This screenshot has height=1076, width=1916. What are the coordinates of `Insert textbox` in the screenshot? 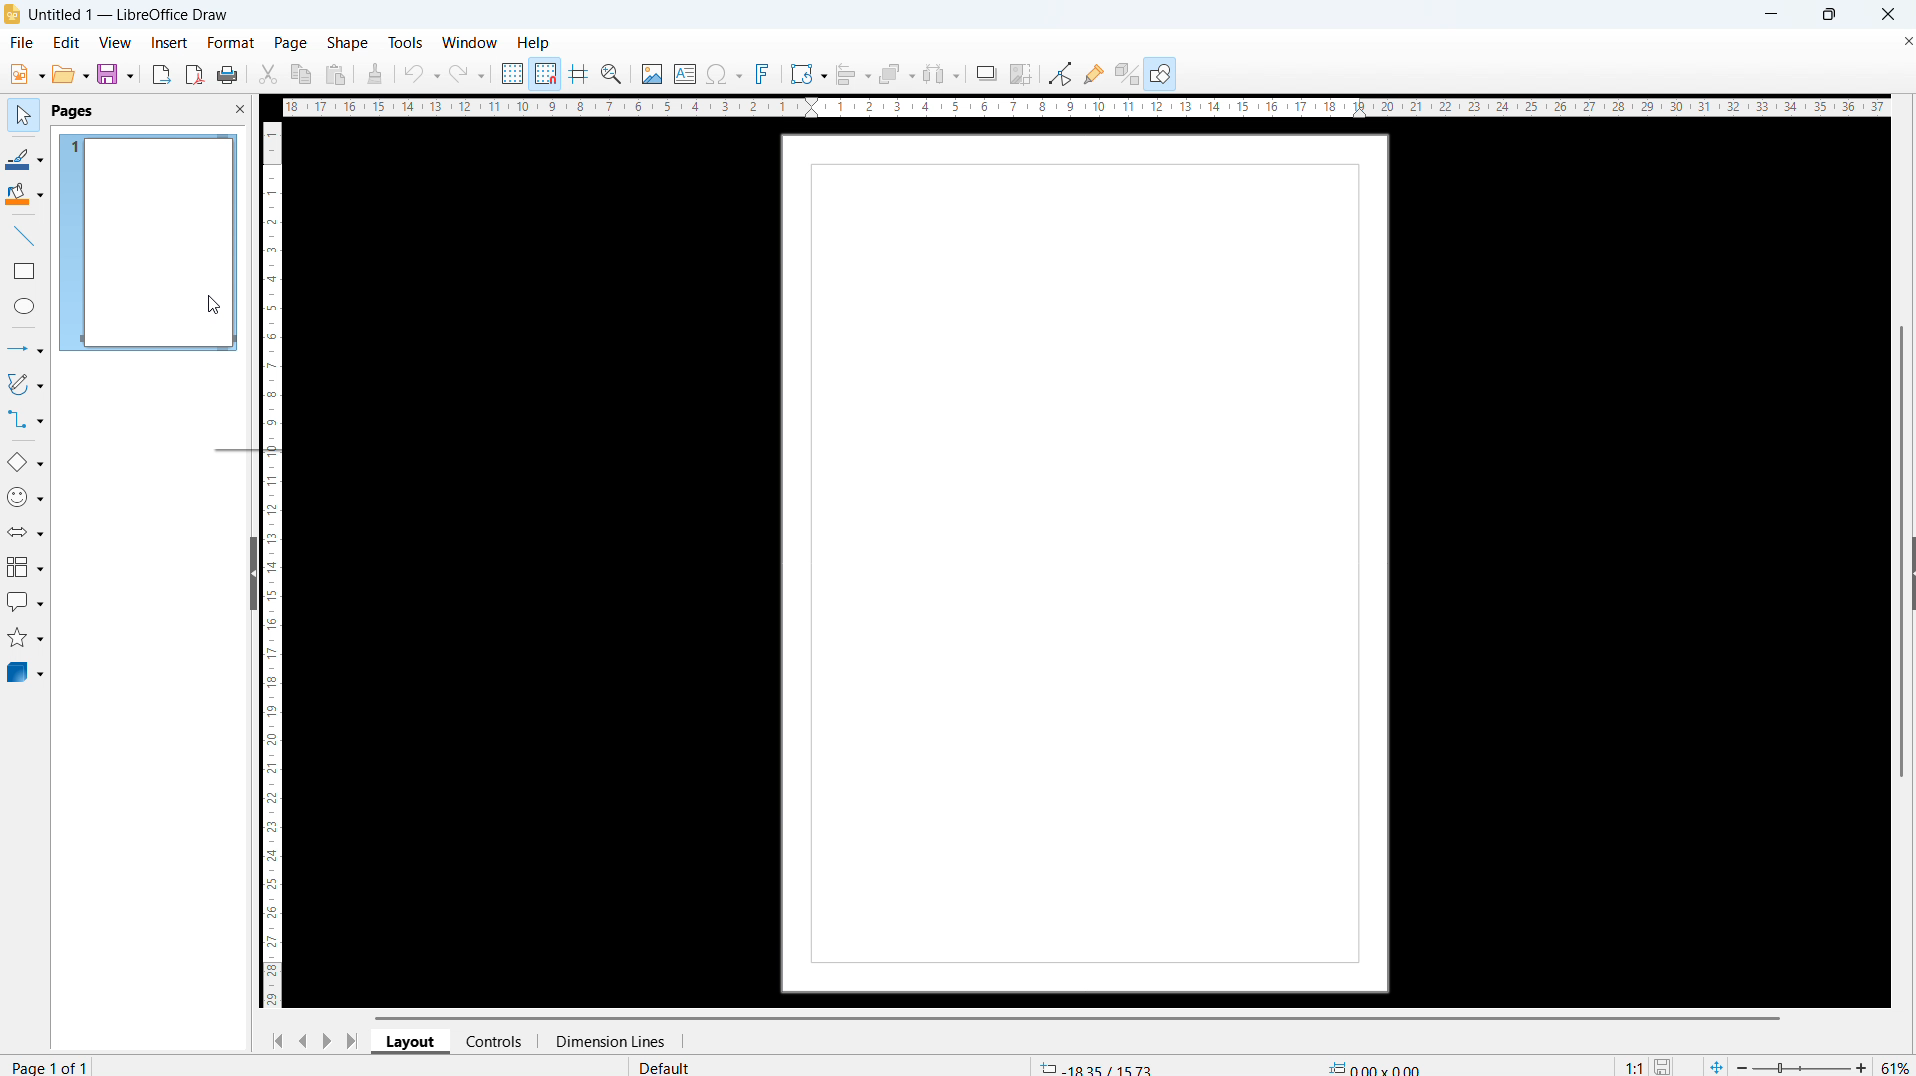 It's located at (686, 74).